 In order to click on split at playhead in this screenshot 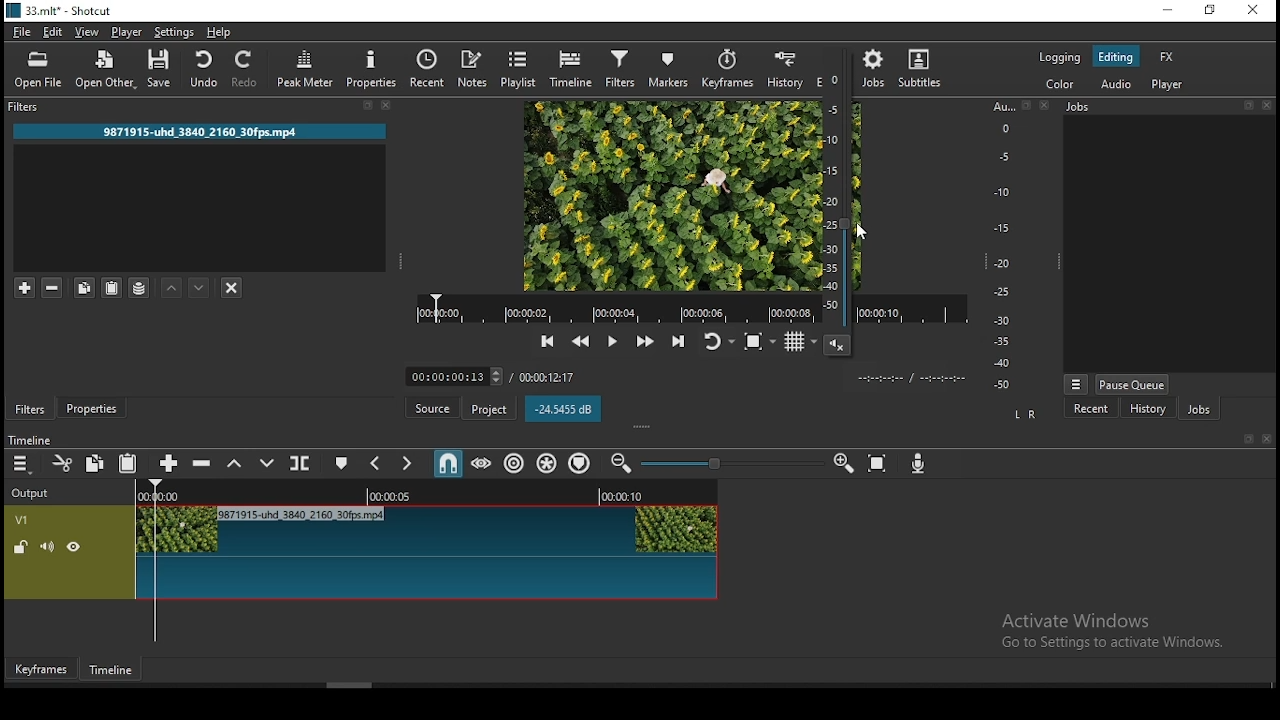, I will do `click(302, 463)`.